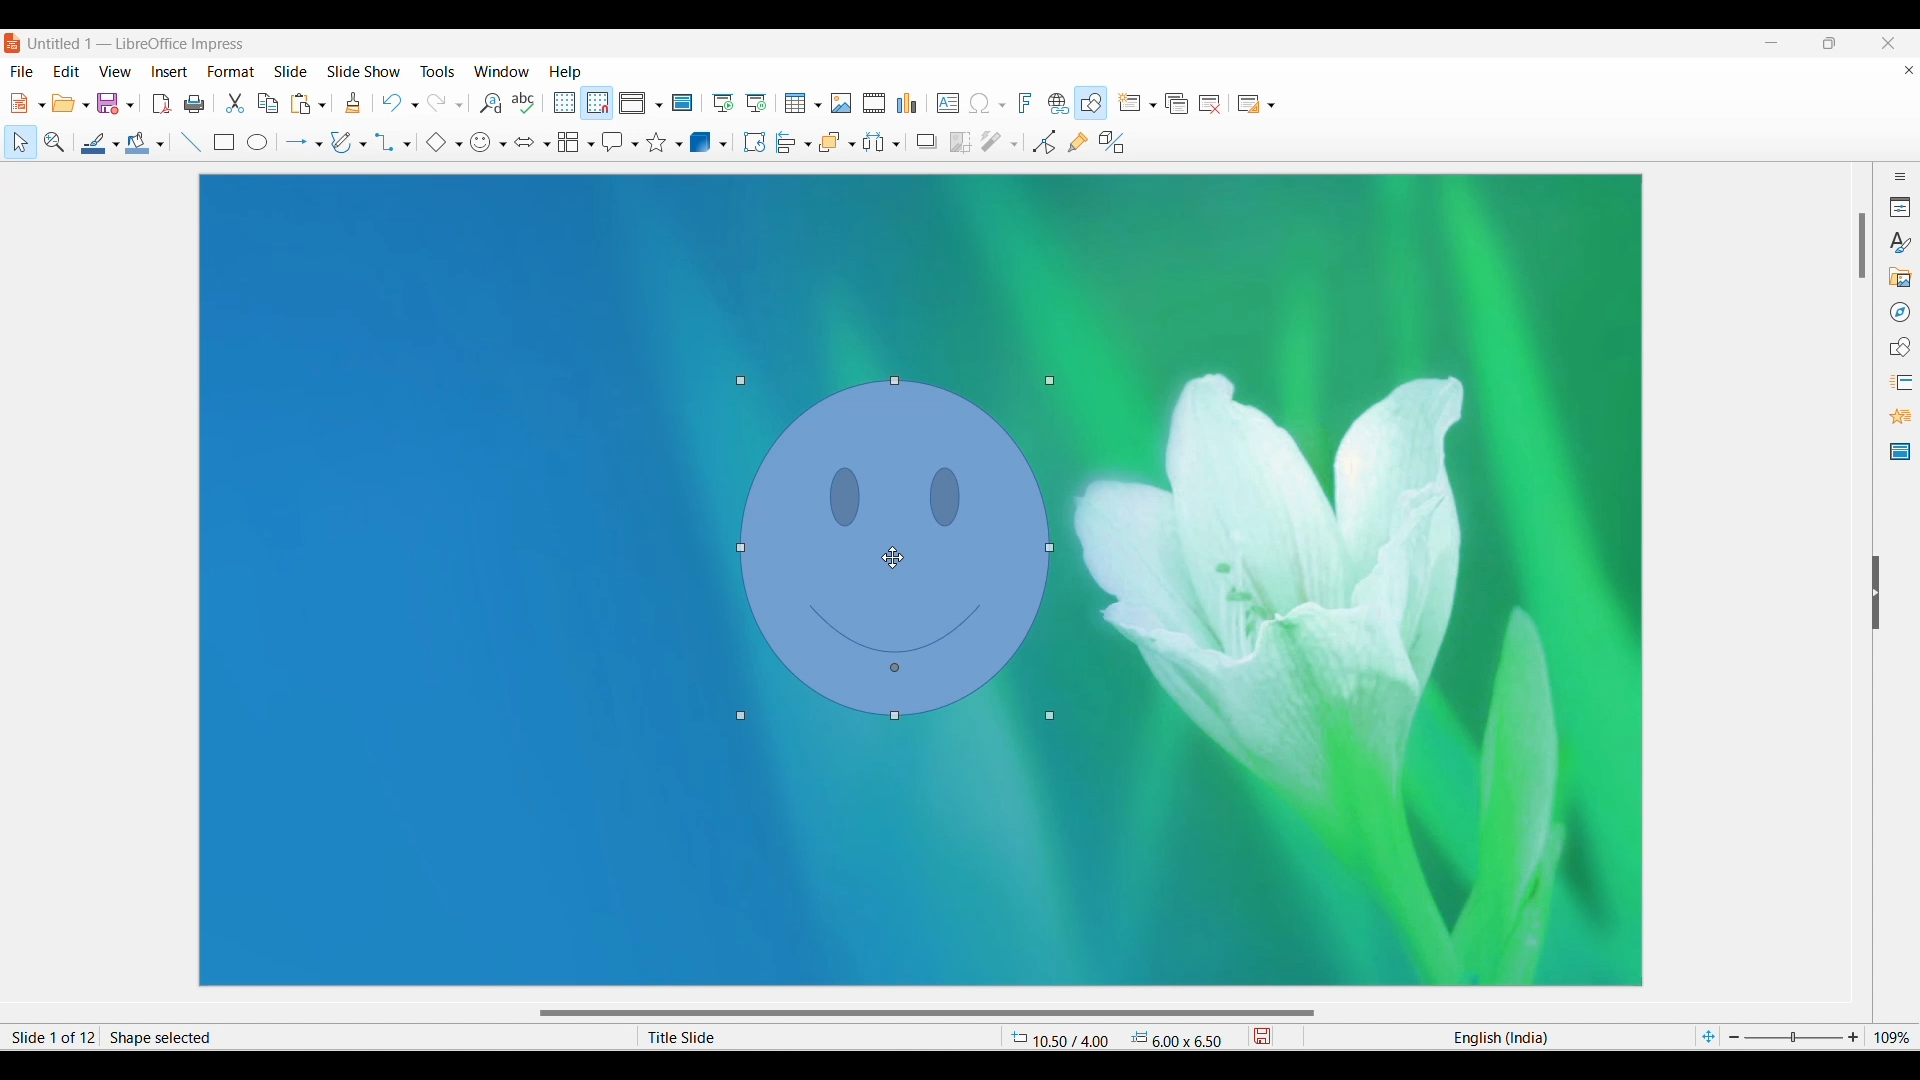  Describe the element at coordinates (756, 103) in the screenshot. I see `Start from current slide` at that location.